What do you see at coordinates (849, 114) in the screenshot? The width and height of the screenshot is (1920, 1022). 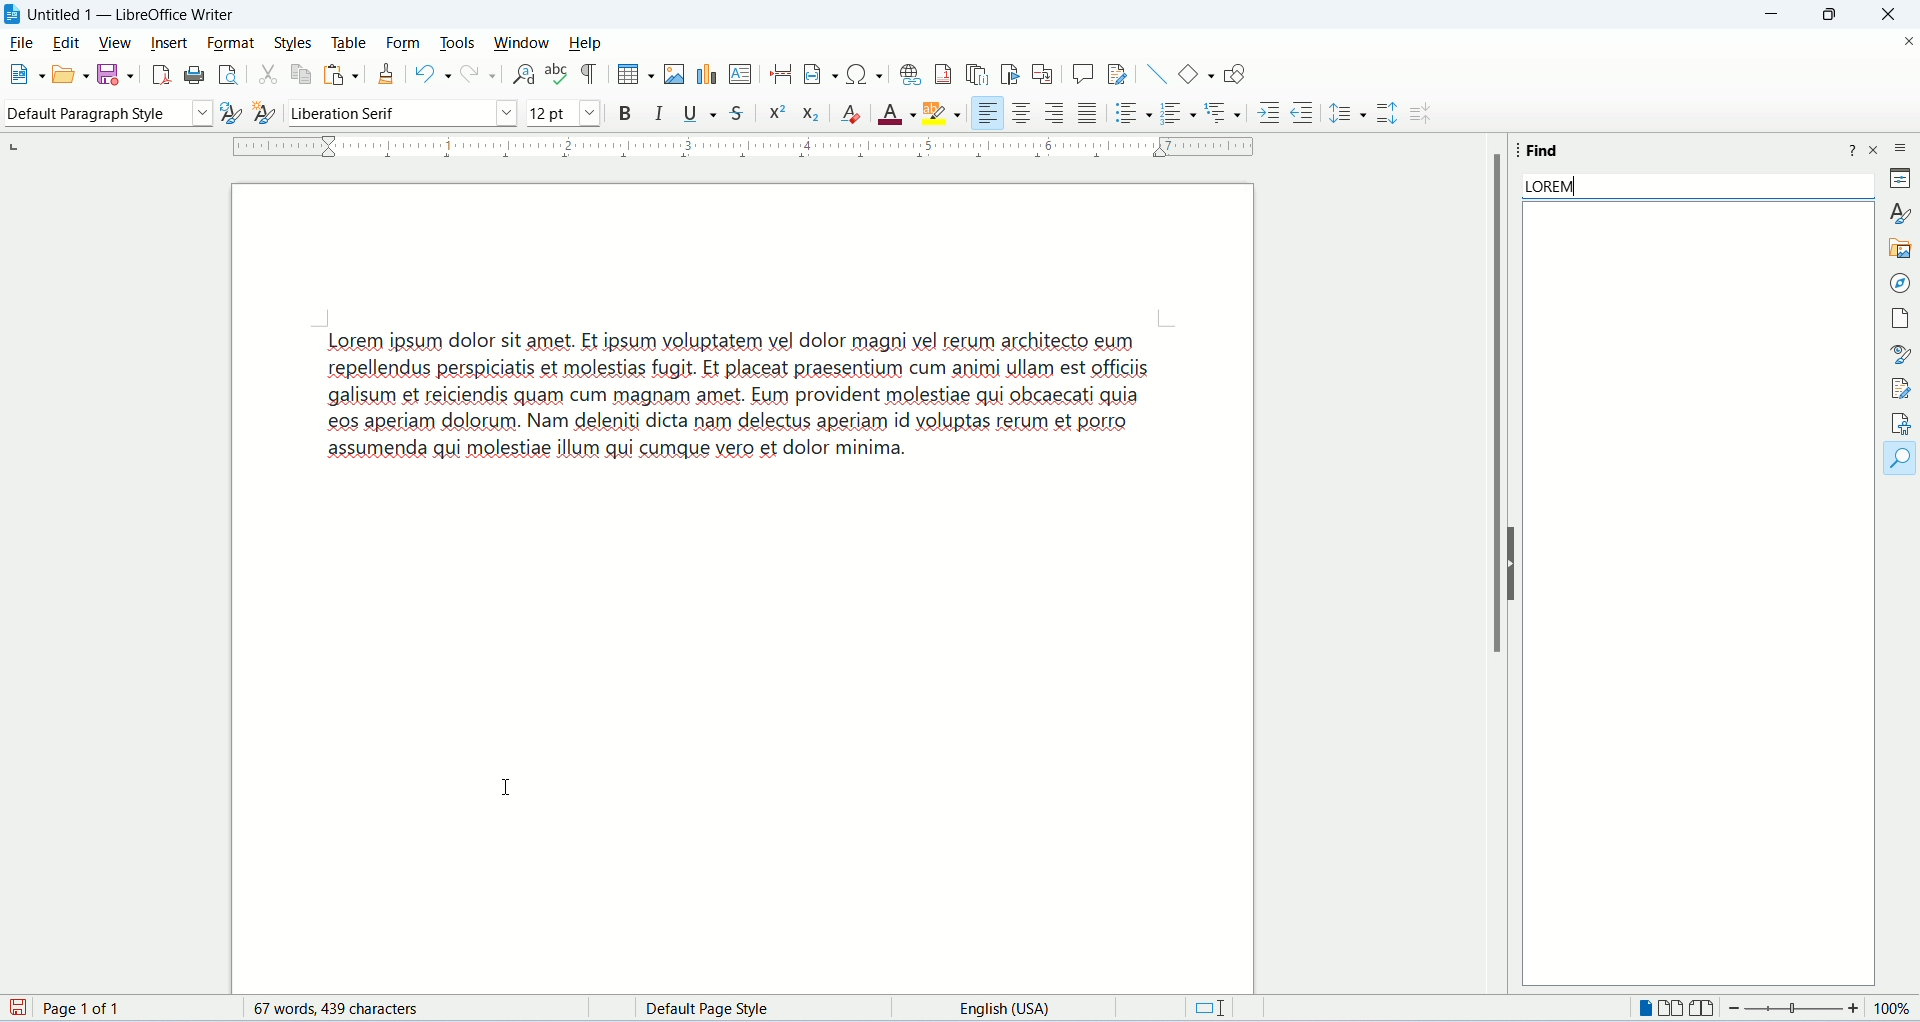 I see `clear formatting` at bounding box center [849, 114].